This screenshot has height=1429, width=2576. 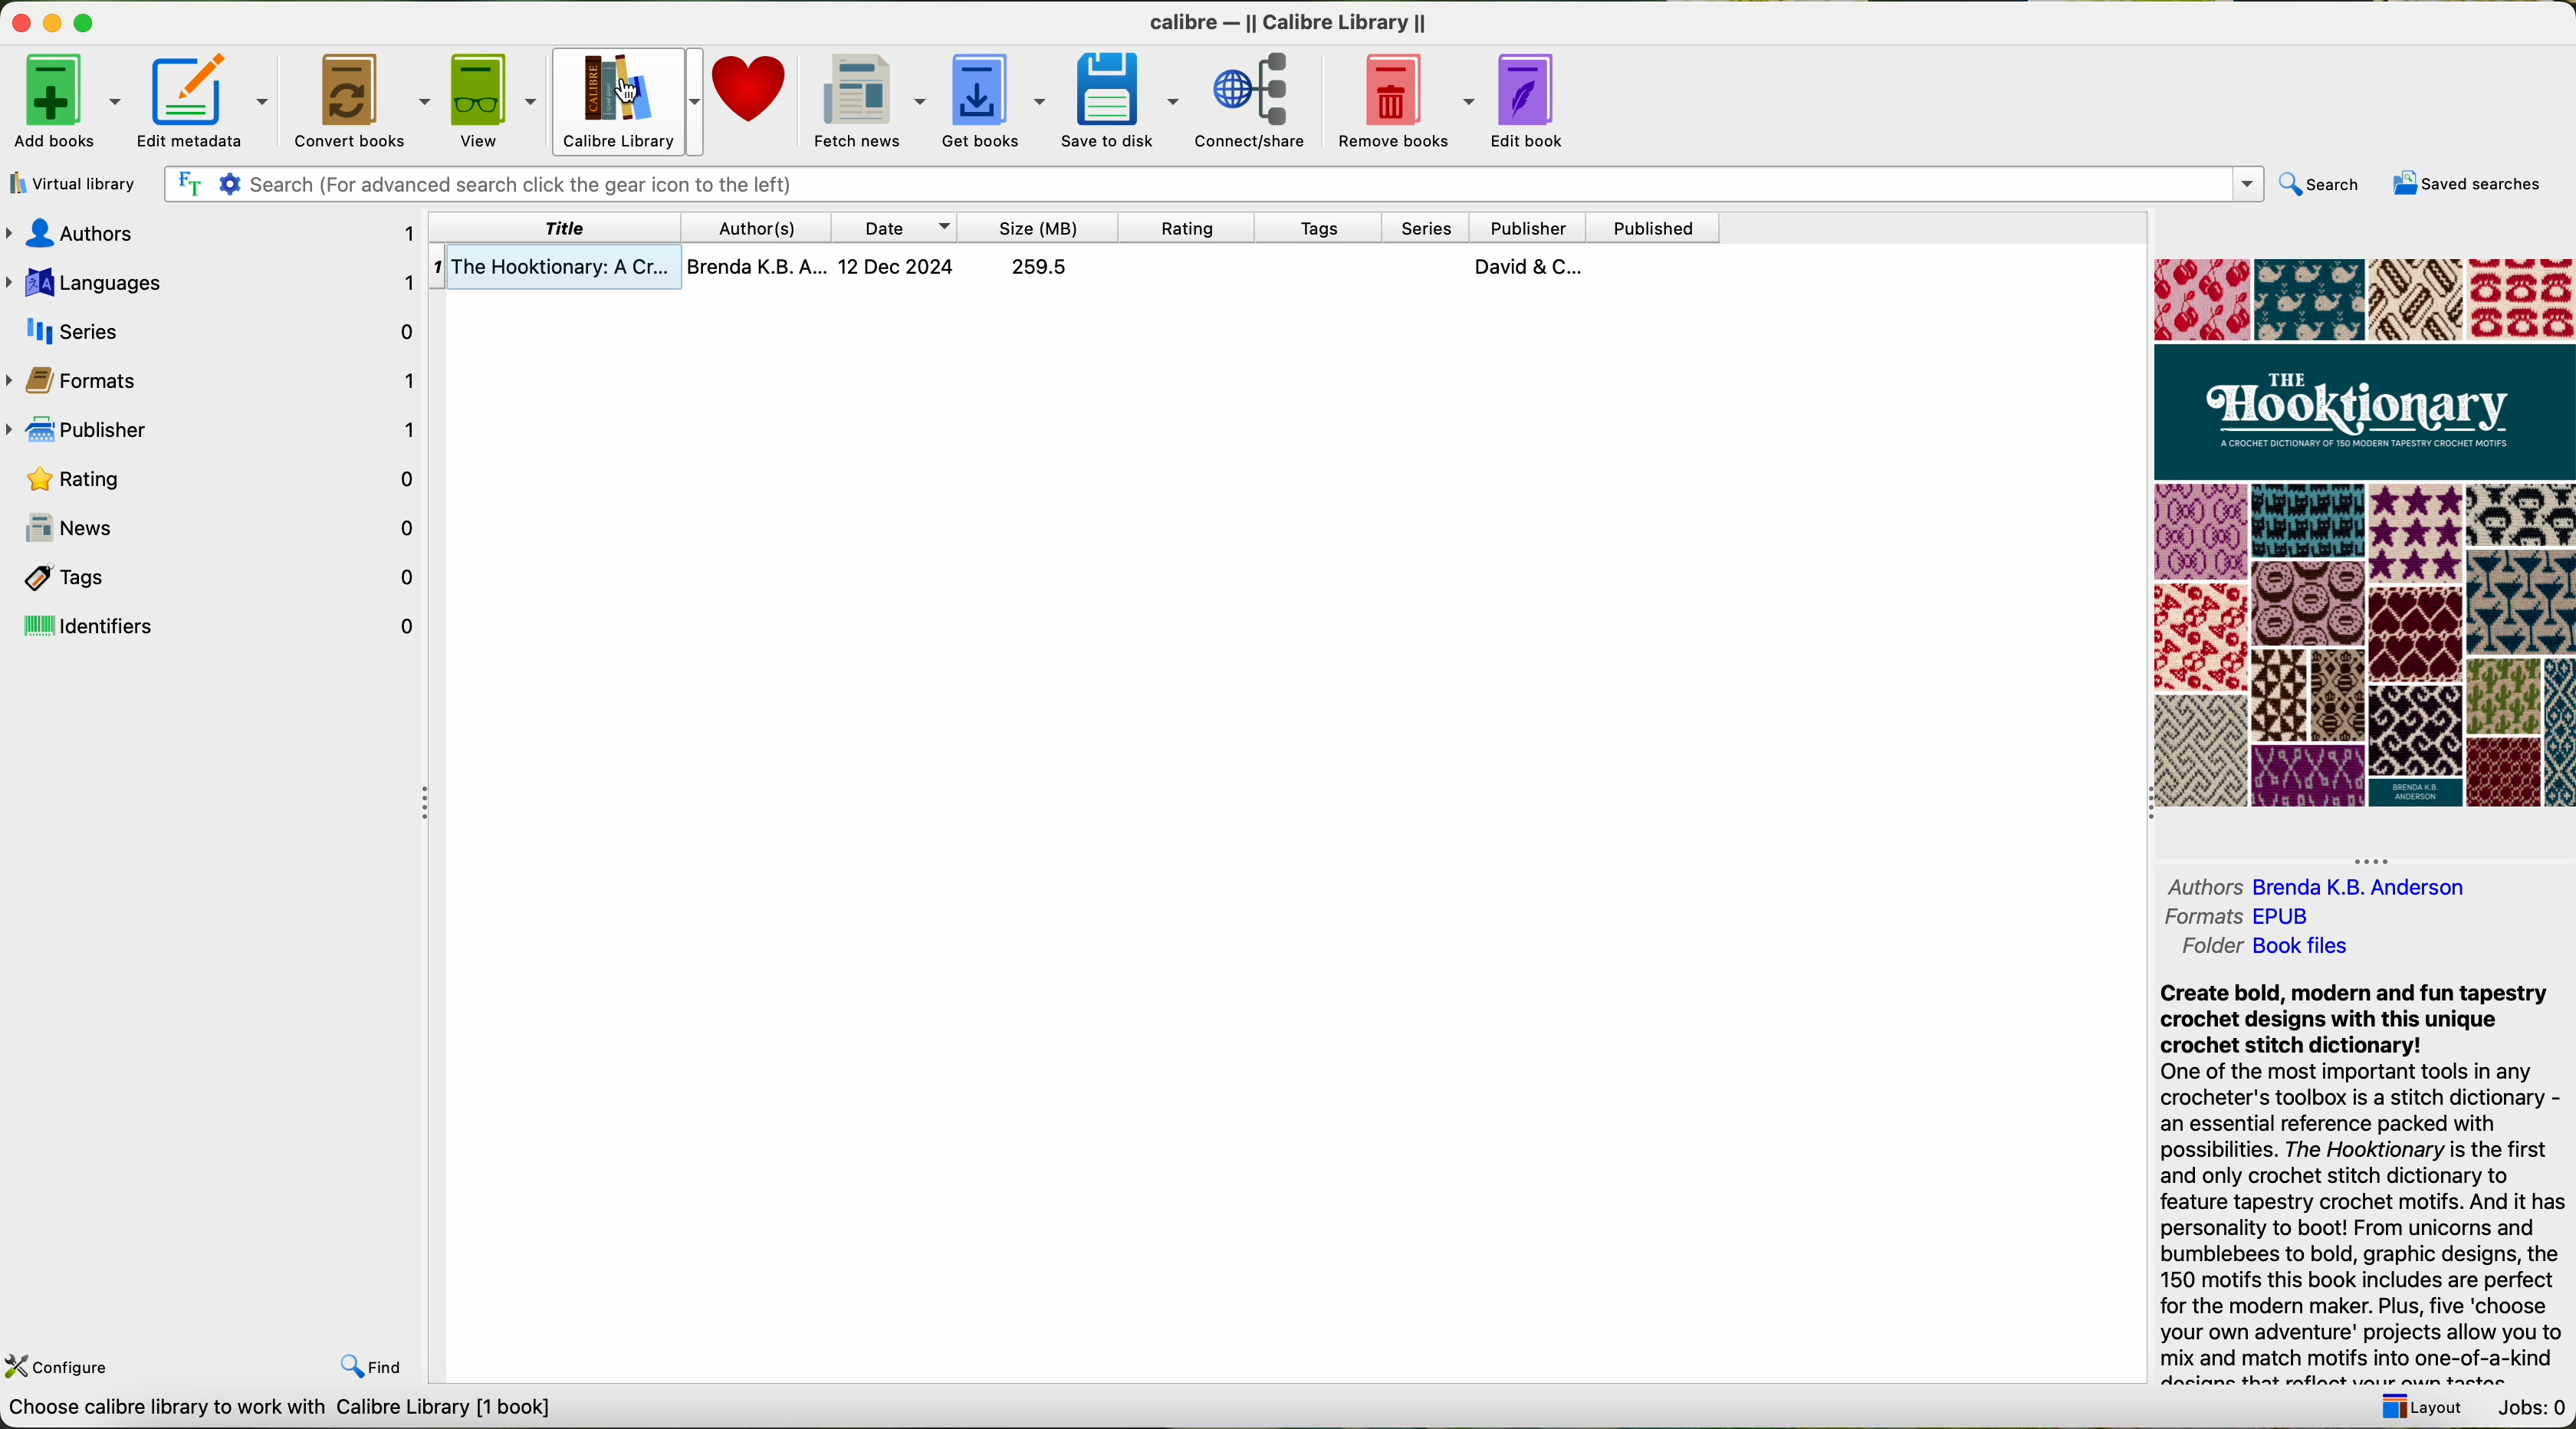 I want to click on virtual library, so click(x=71, y=184).